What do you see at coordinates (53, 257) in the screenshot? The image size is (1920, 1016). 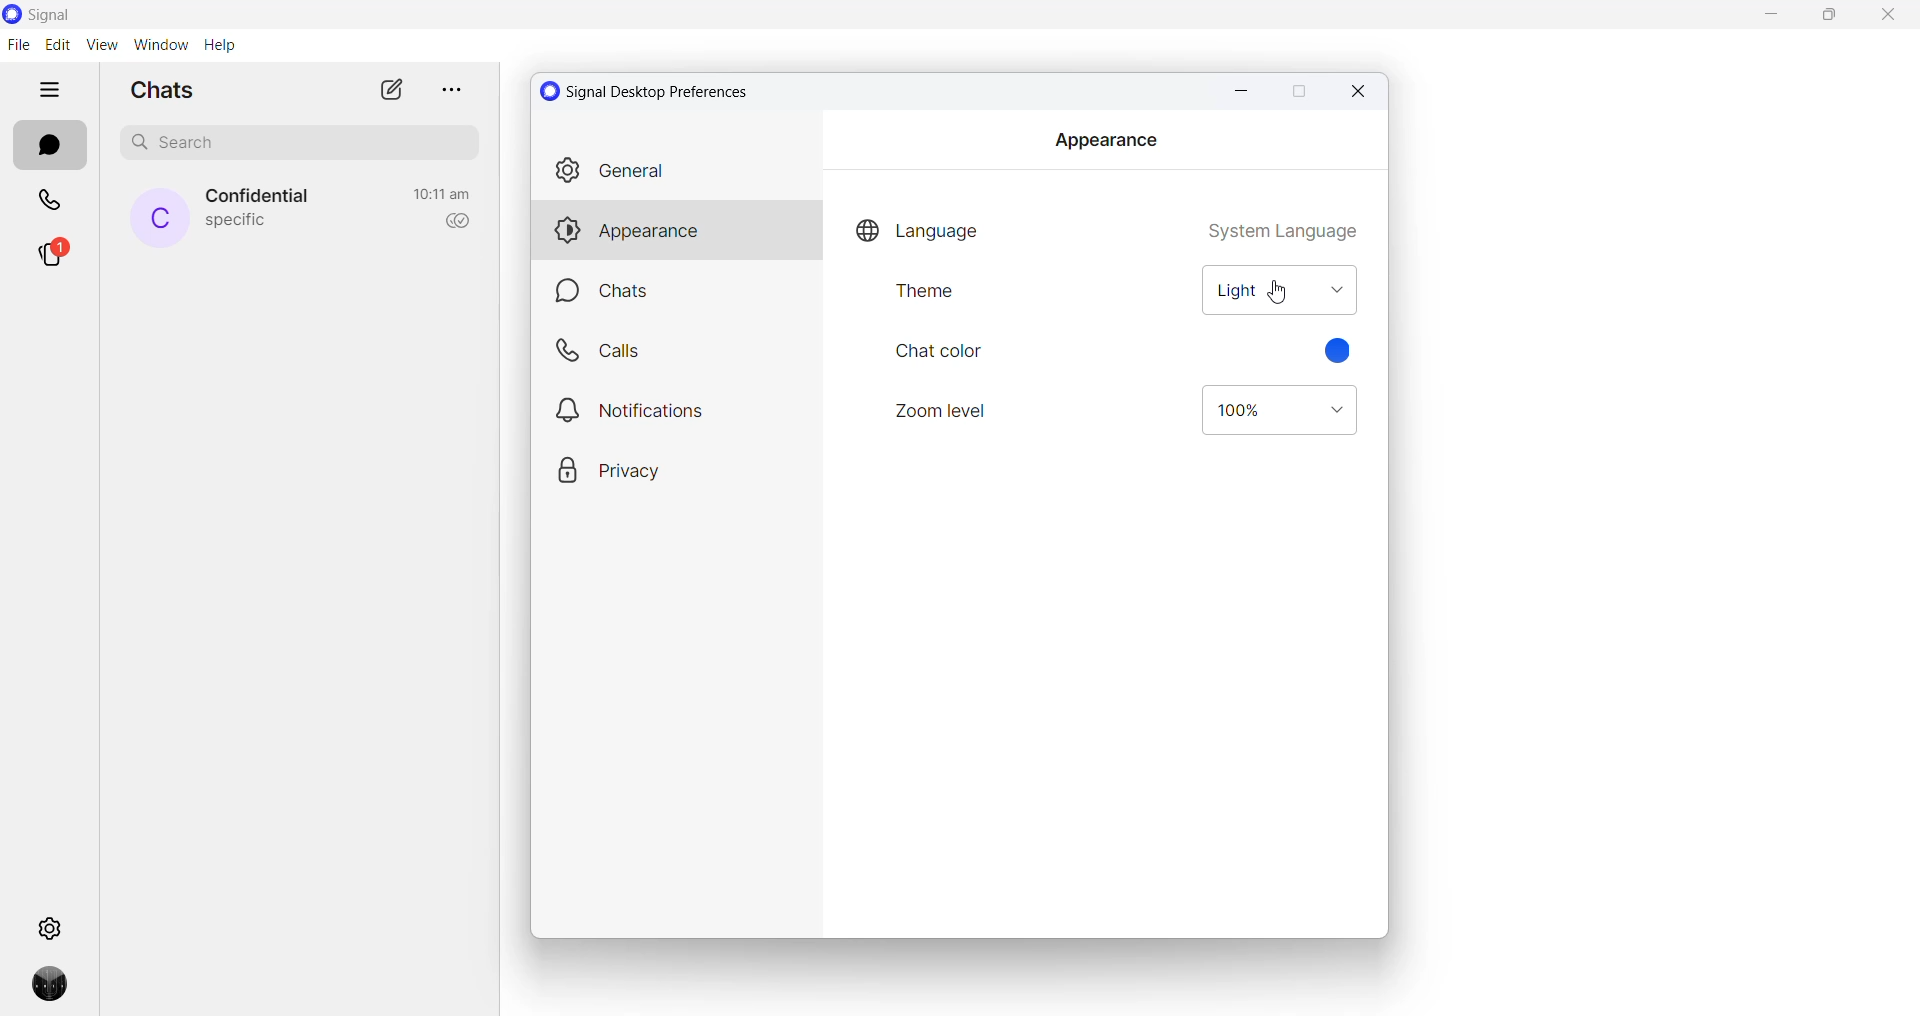 I see `stories` at bounding box center [53, 257].